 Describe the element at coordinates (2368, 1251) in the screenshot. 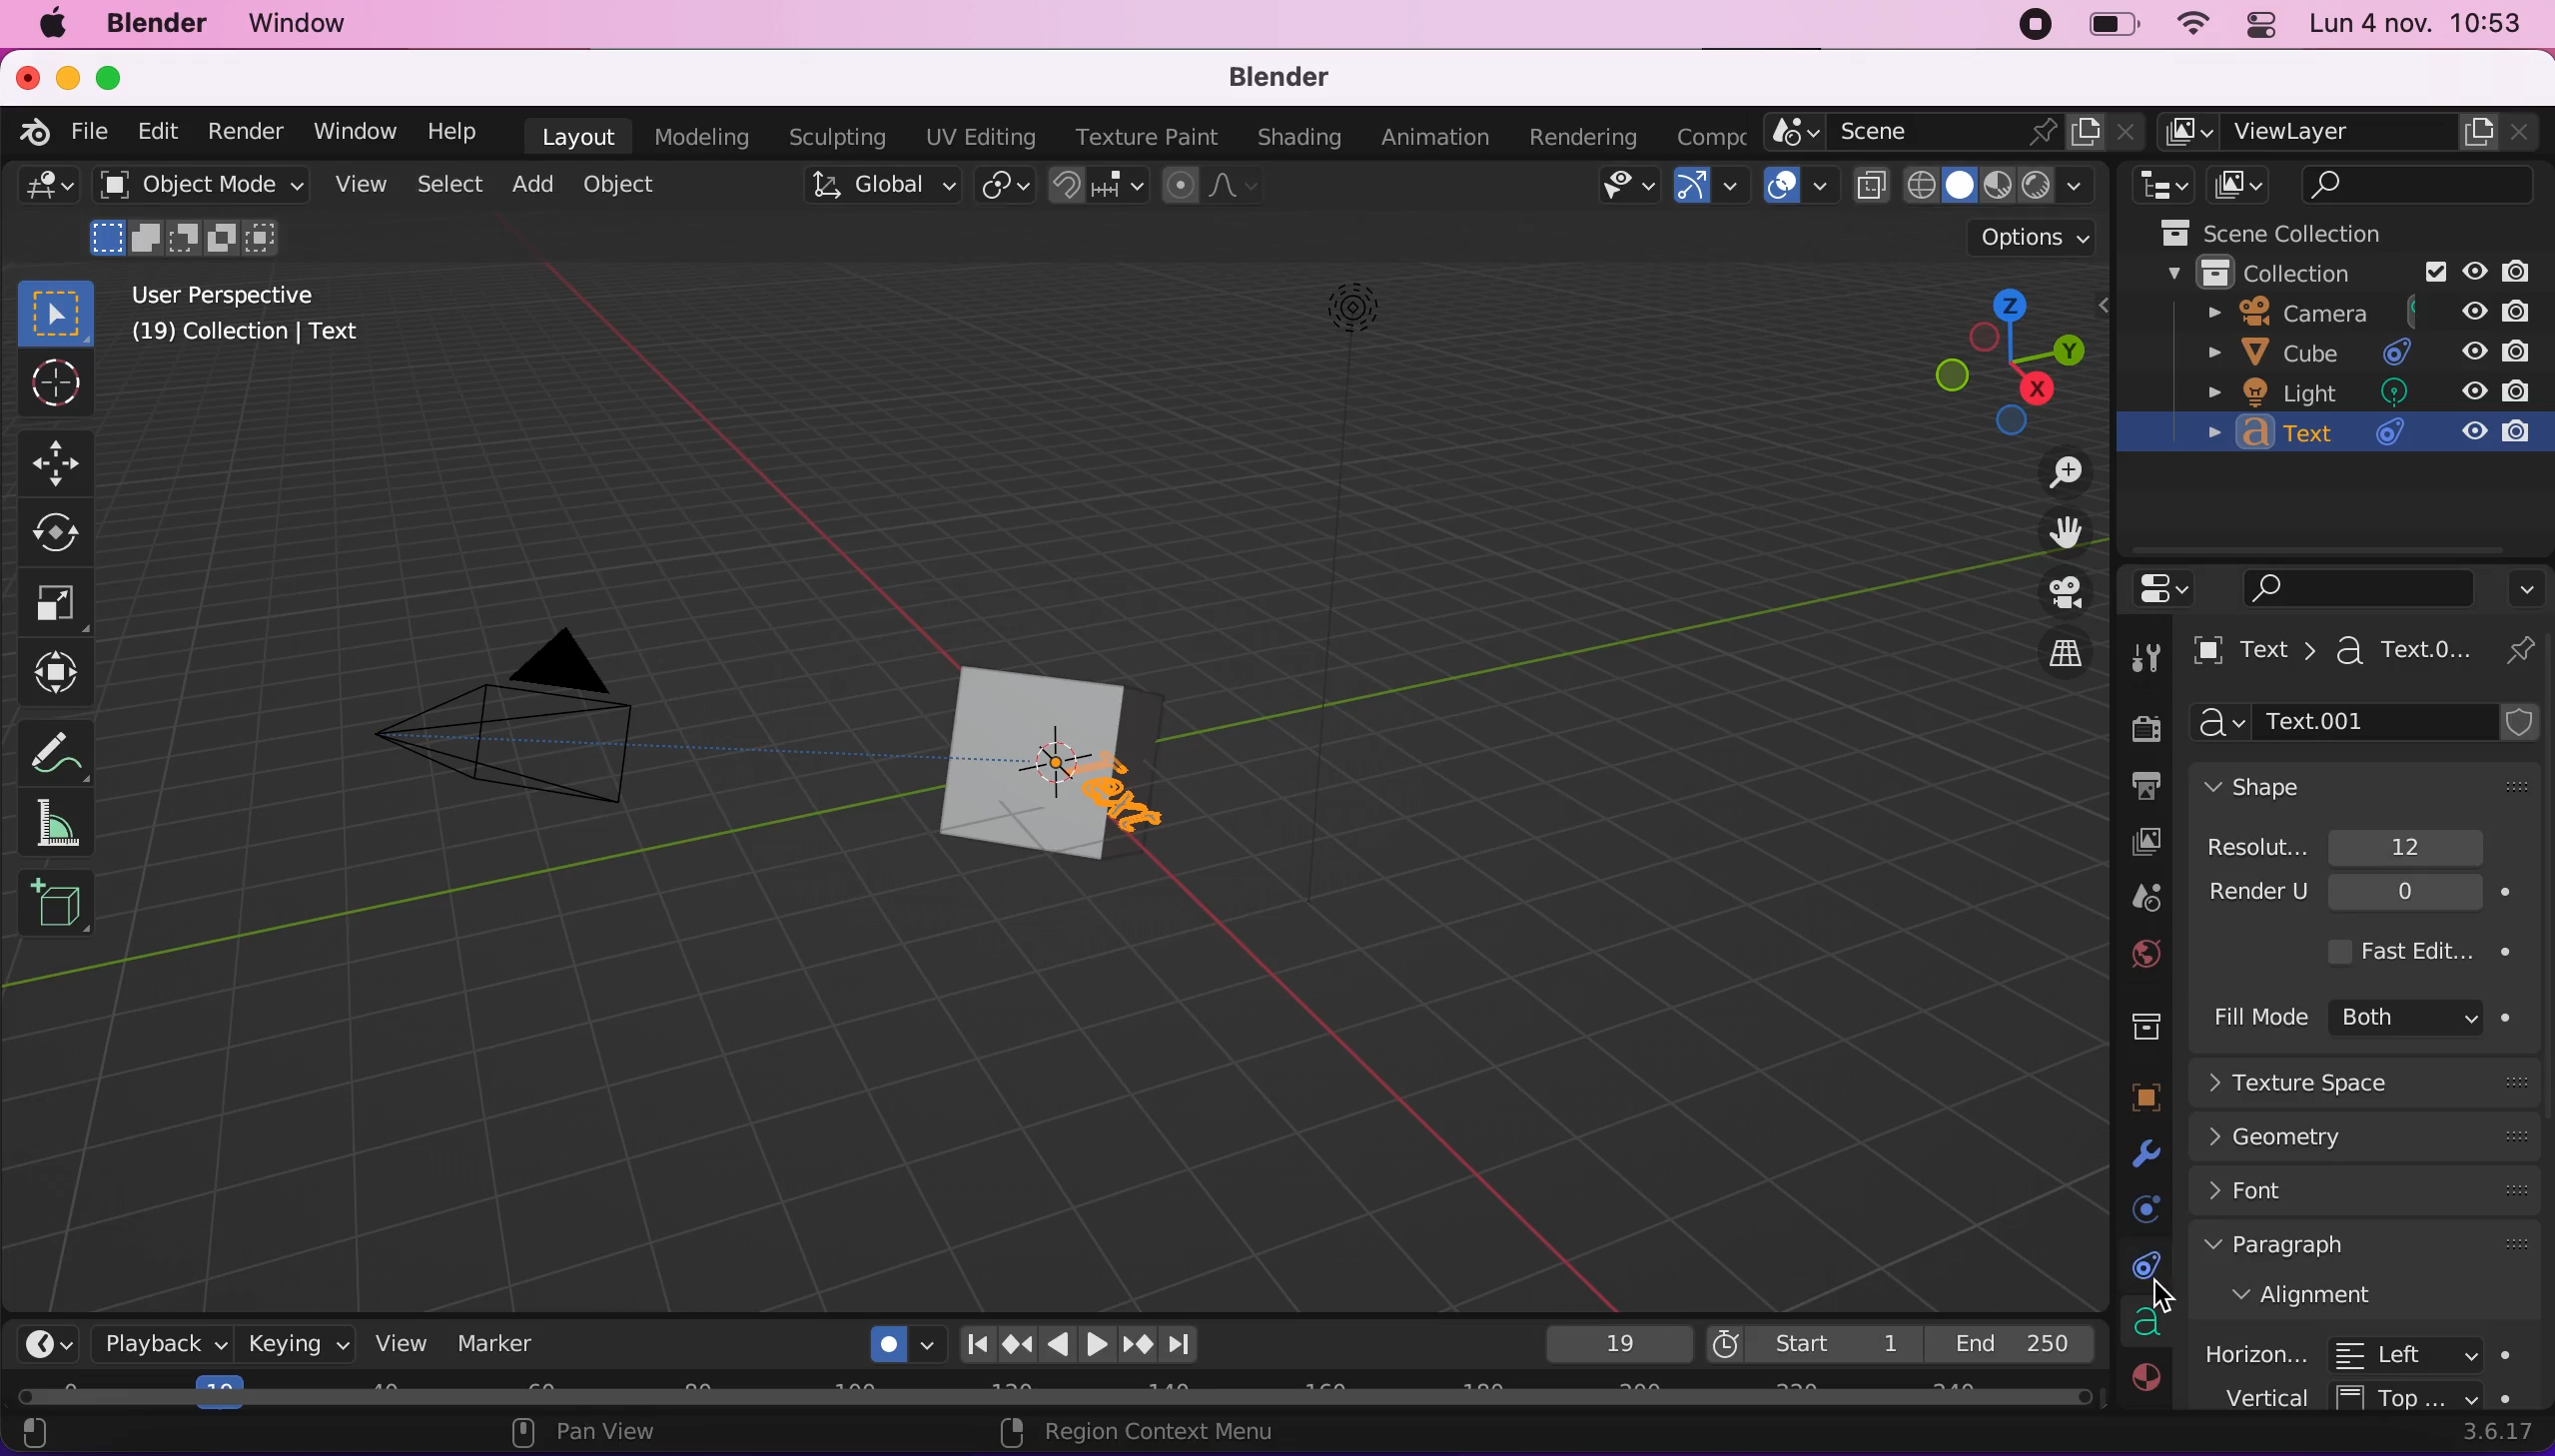

I see `paragraph` at that location.